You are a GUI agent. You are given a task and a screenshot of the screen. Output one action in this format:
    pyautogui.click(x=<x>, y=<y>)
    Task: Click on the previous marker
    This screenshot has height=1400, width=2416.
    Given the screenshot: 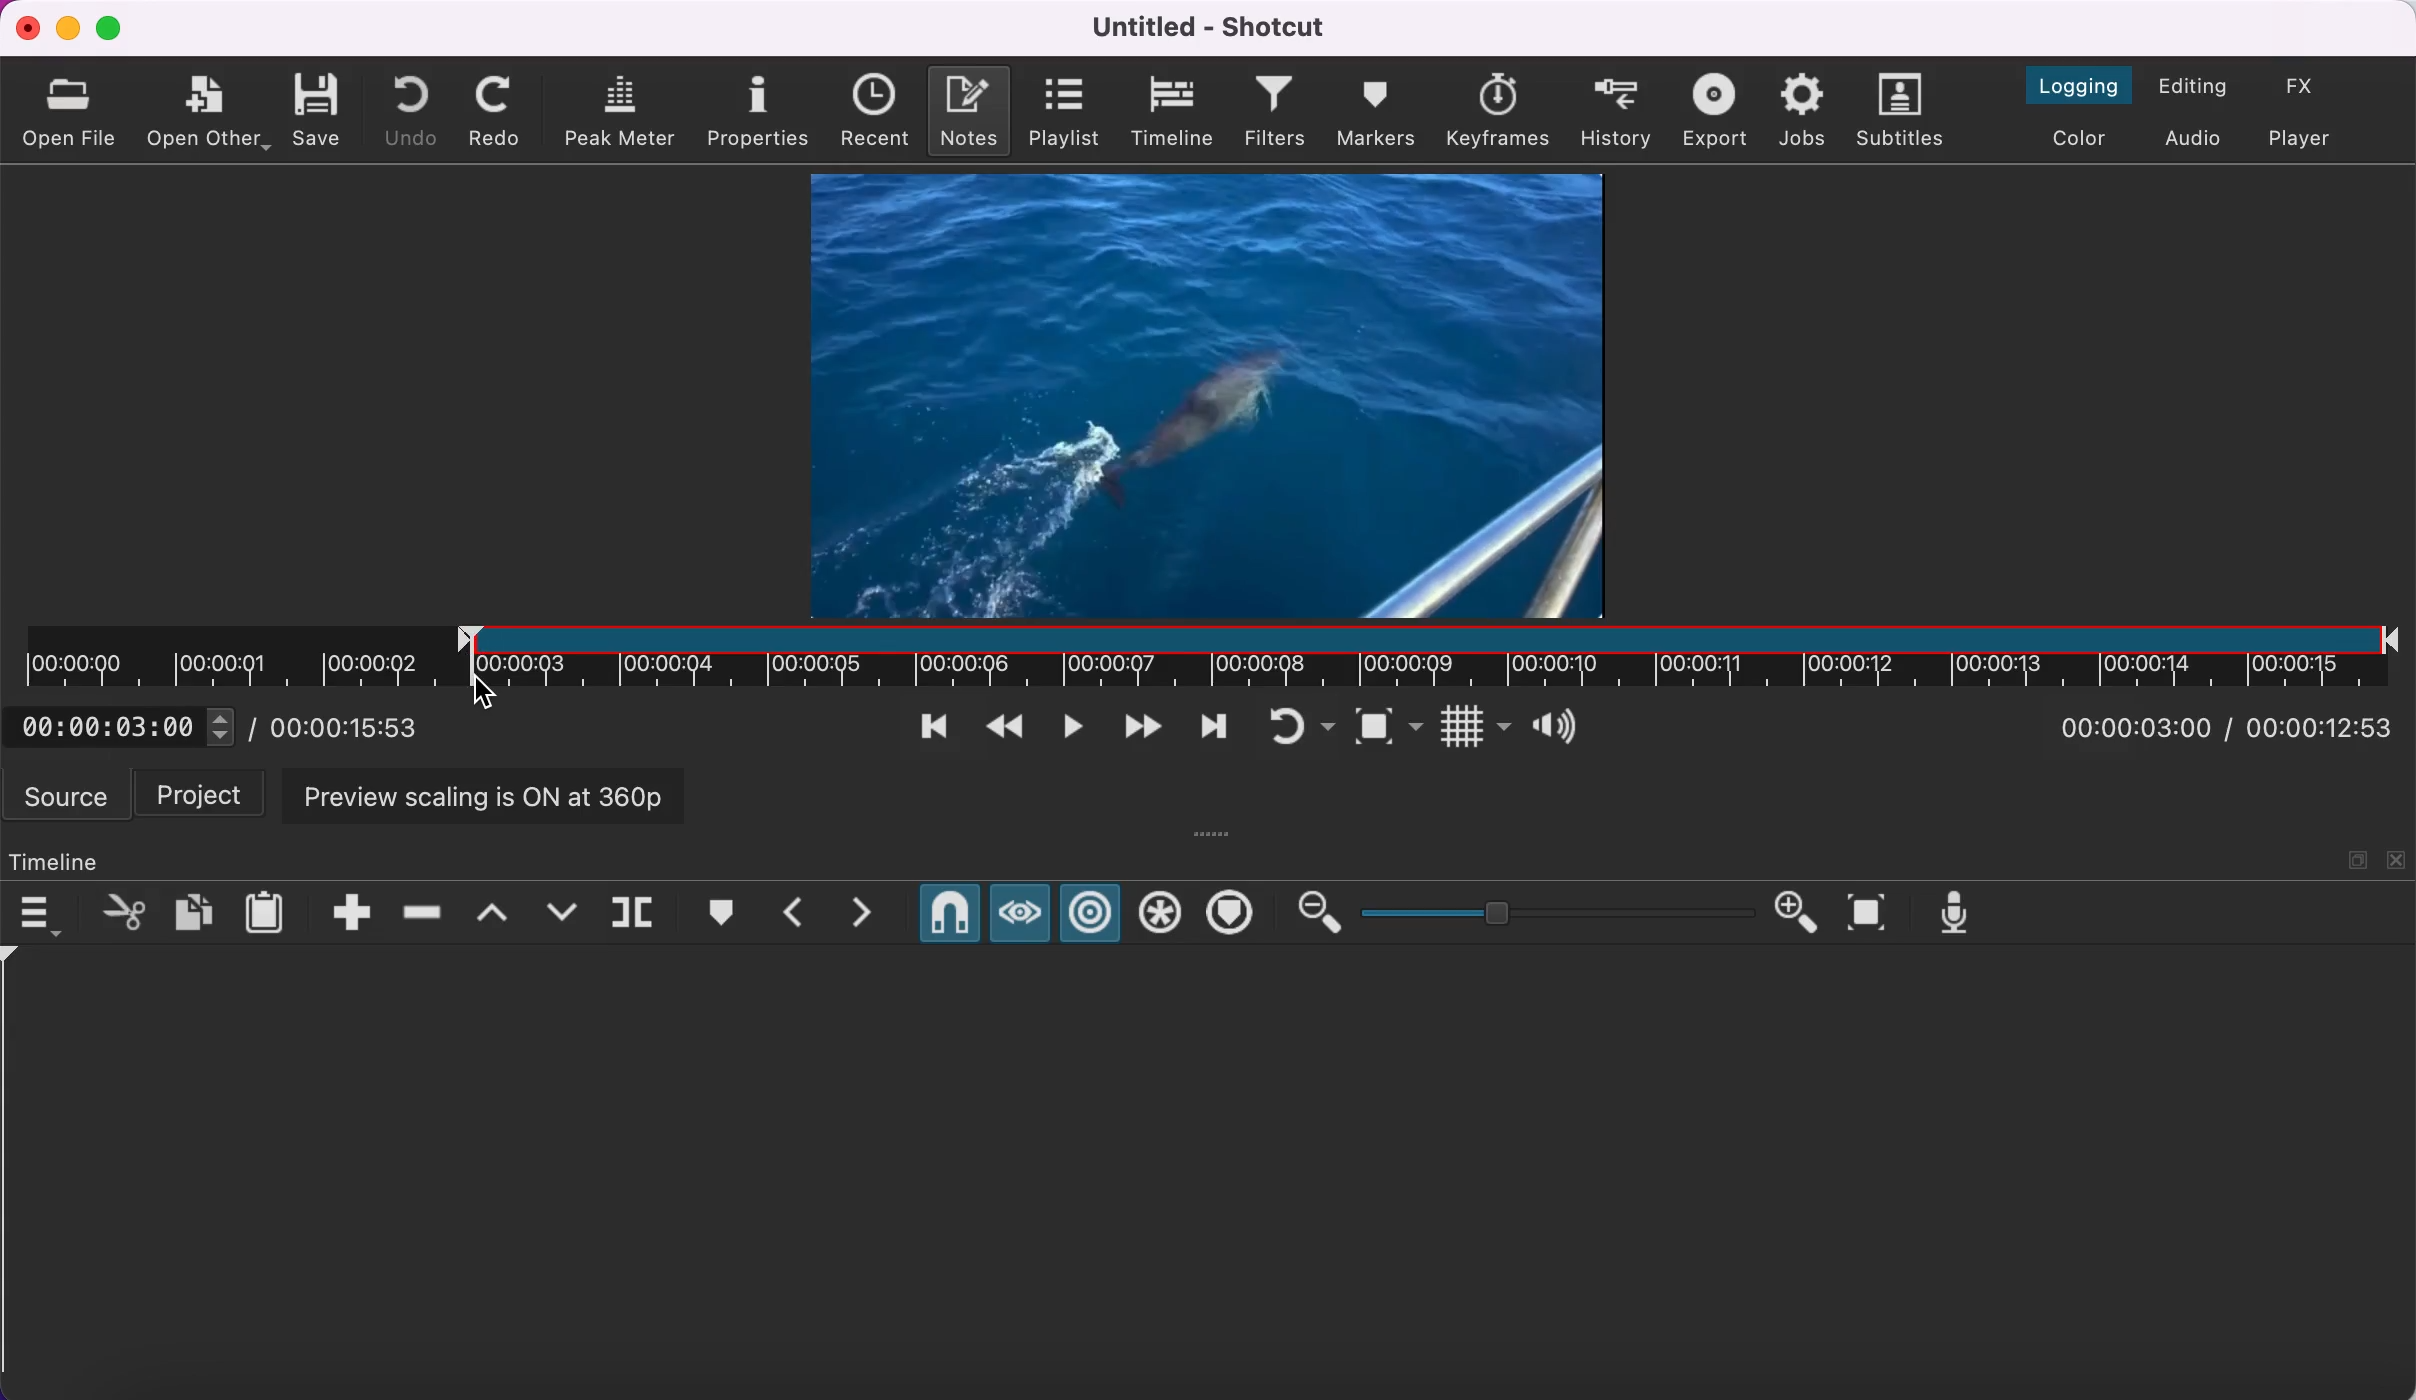 What is the action you would take?
    pyautogui.click(x=793, y=912)
    